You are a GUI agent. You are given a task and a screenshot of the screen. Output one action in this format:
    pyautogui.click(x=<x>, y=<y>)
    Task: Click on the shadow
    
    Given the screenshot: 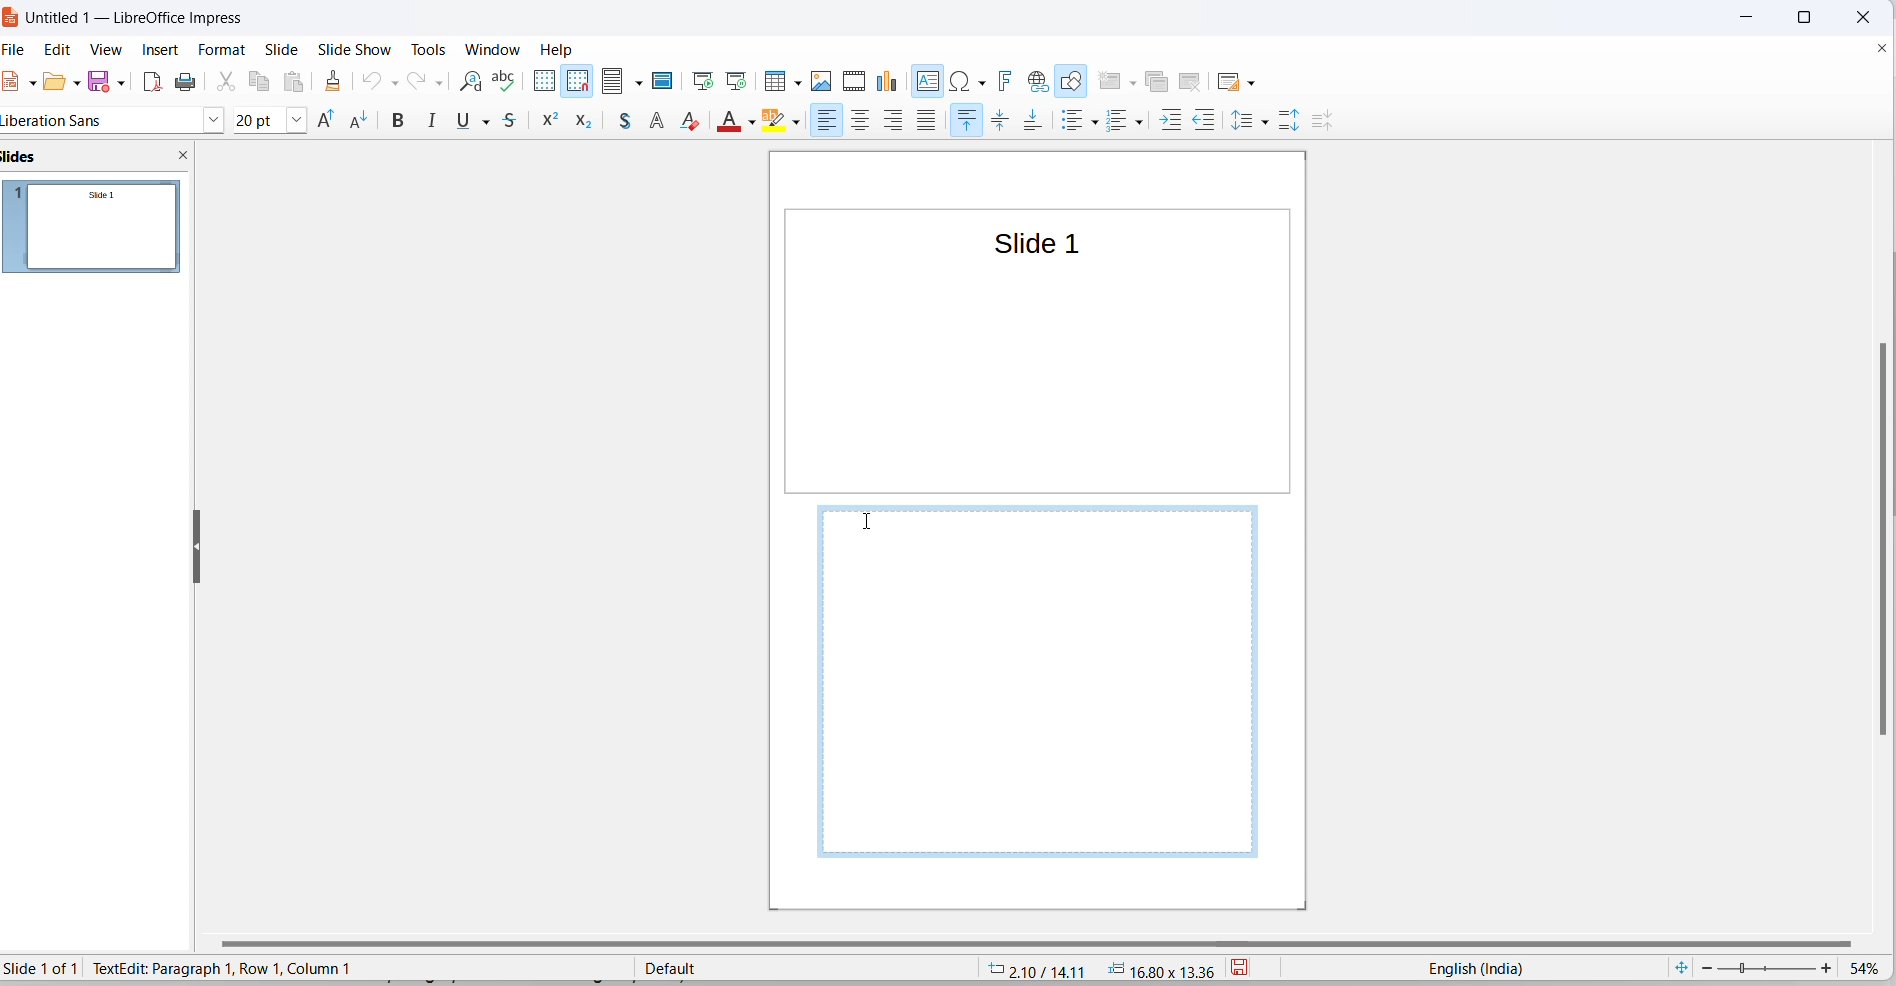 What is the action you would take?
    pyautogui.click(x=915, y=120)
    